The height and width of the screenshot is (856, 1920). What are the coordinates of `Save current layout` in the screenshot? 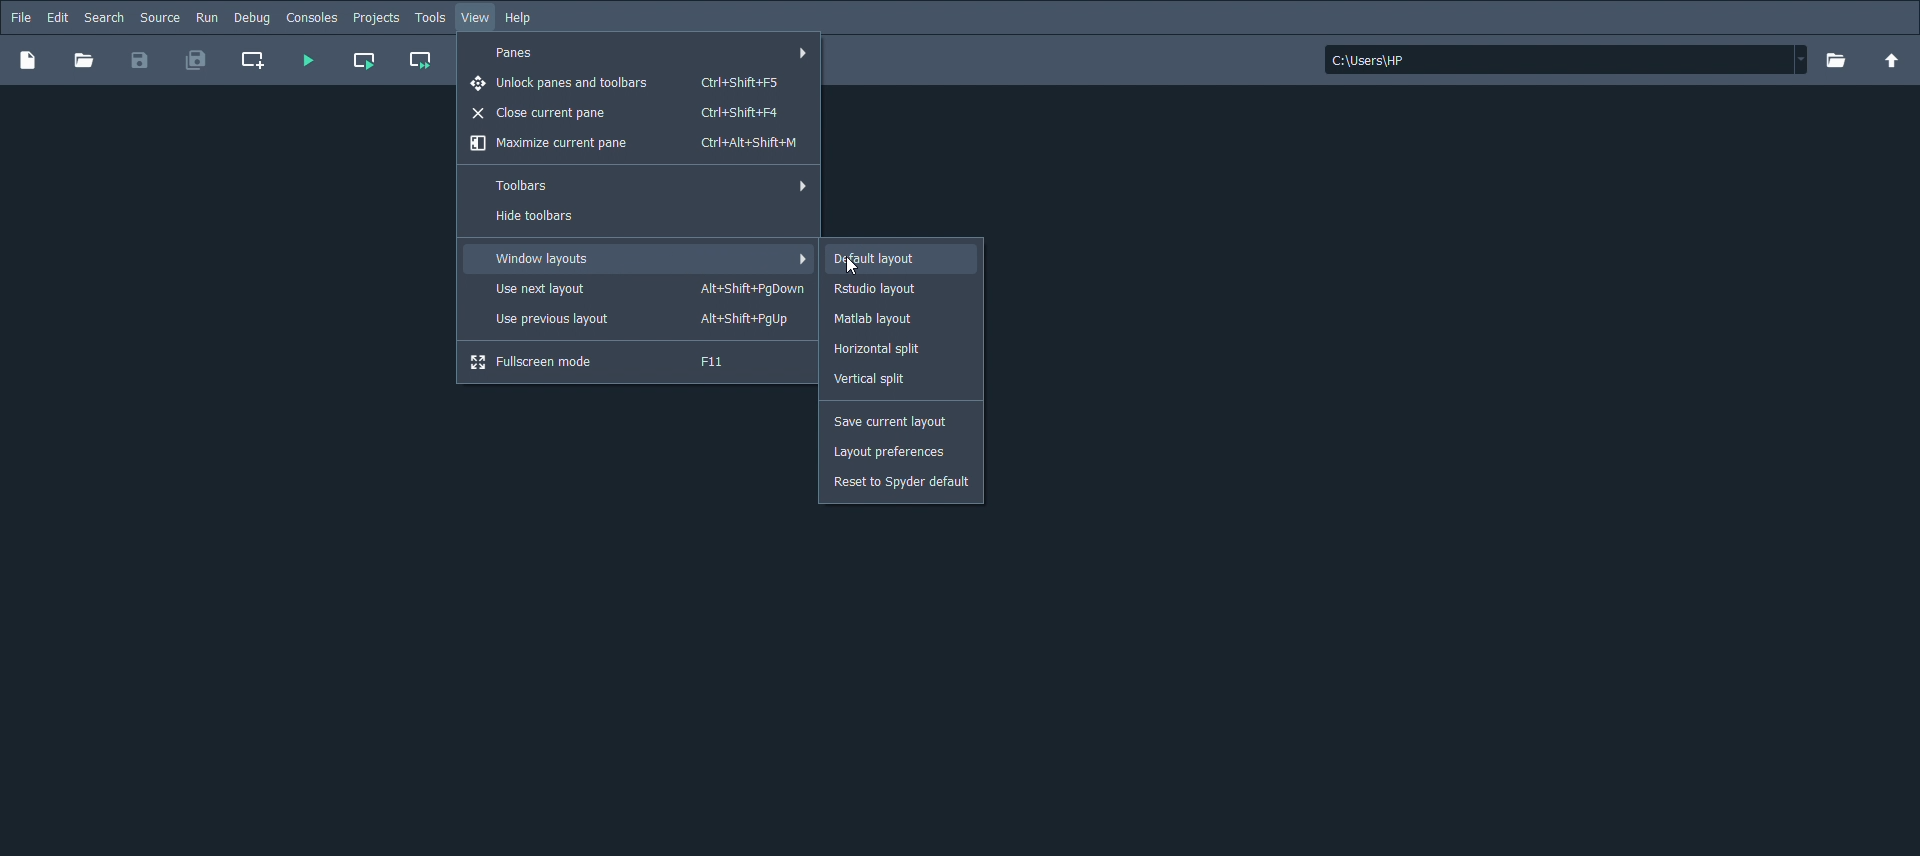 It's located at (895, 423).